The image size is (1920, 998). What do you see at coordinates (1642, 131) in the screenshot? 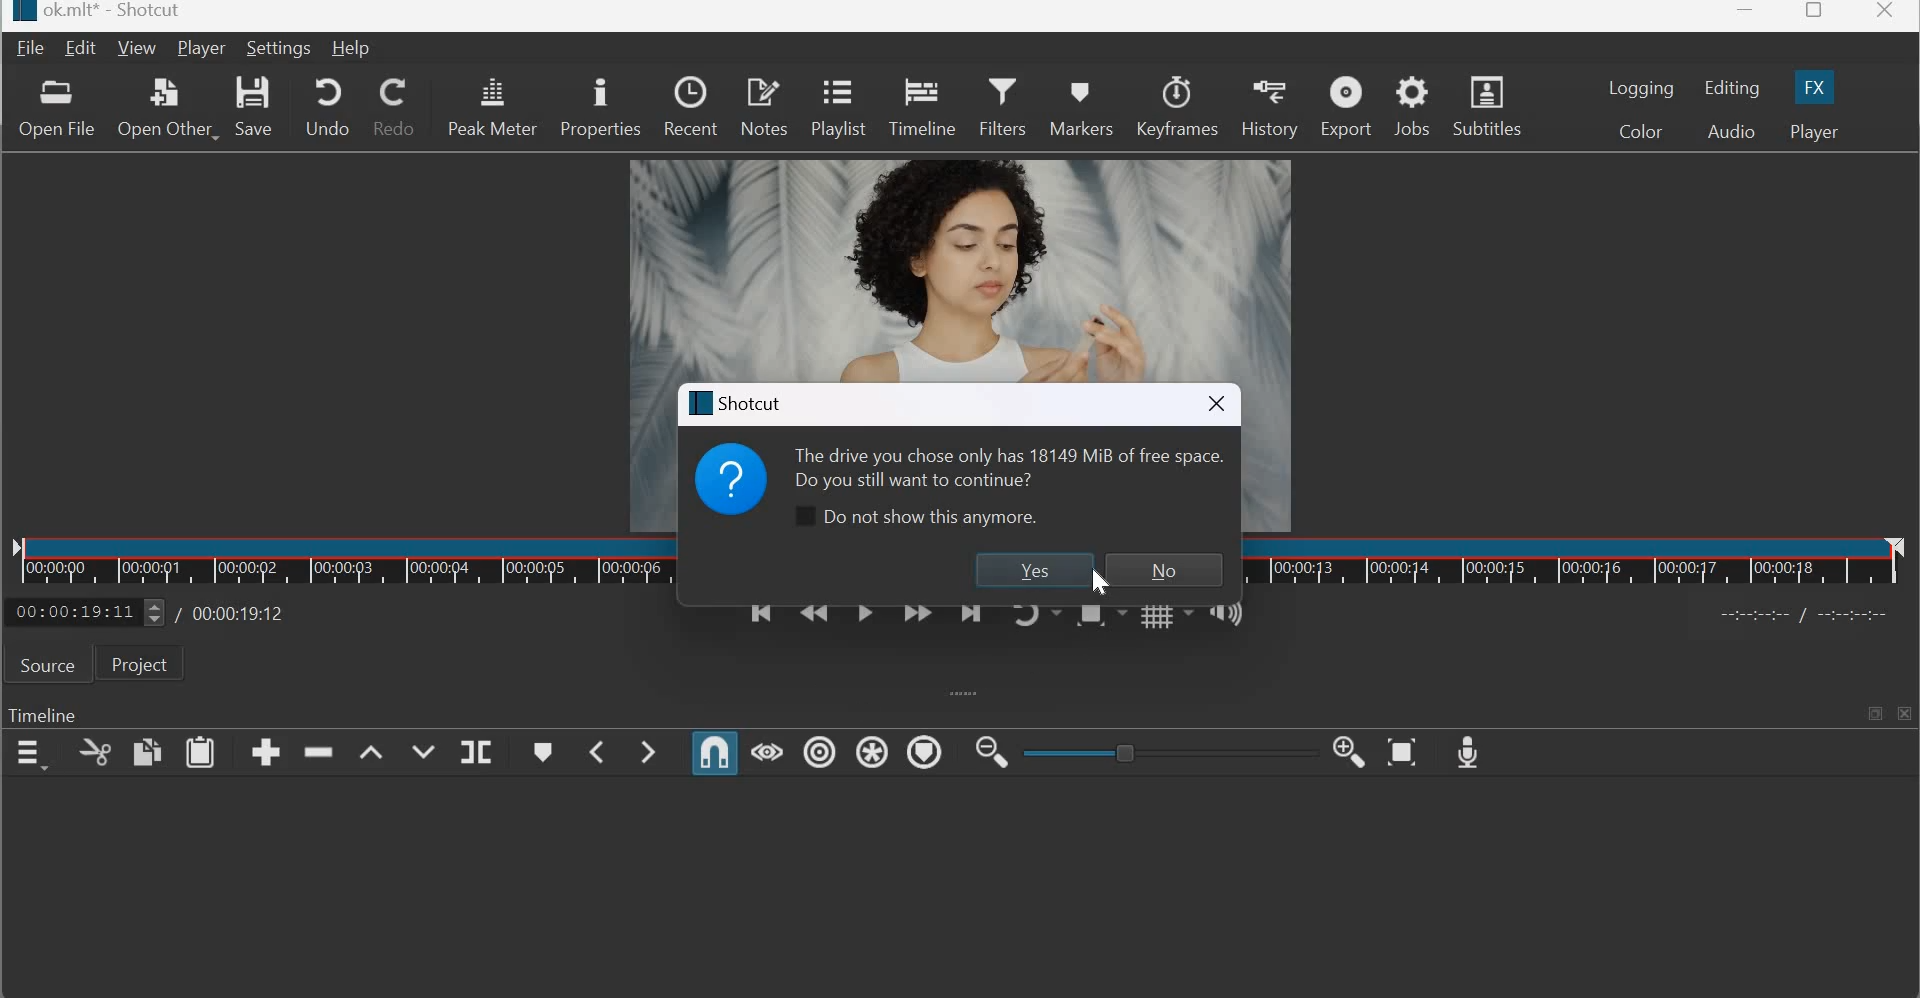
I see `Color` at bounding box center [1642, 131].